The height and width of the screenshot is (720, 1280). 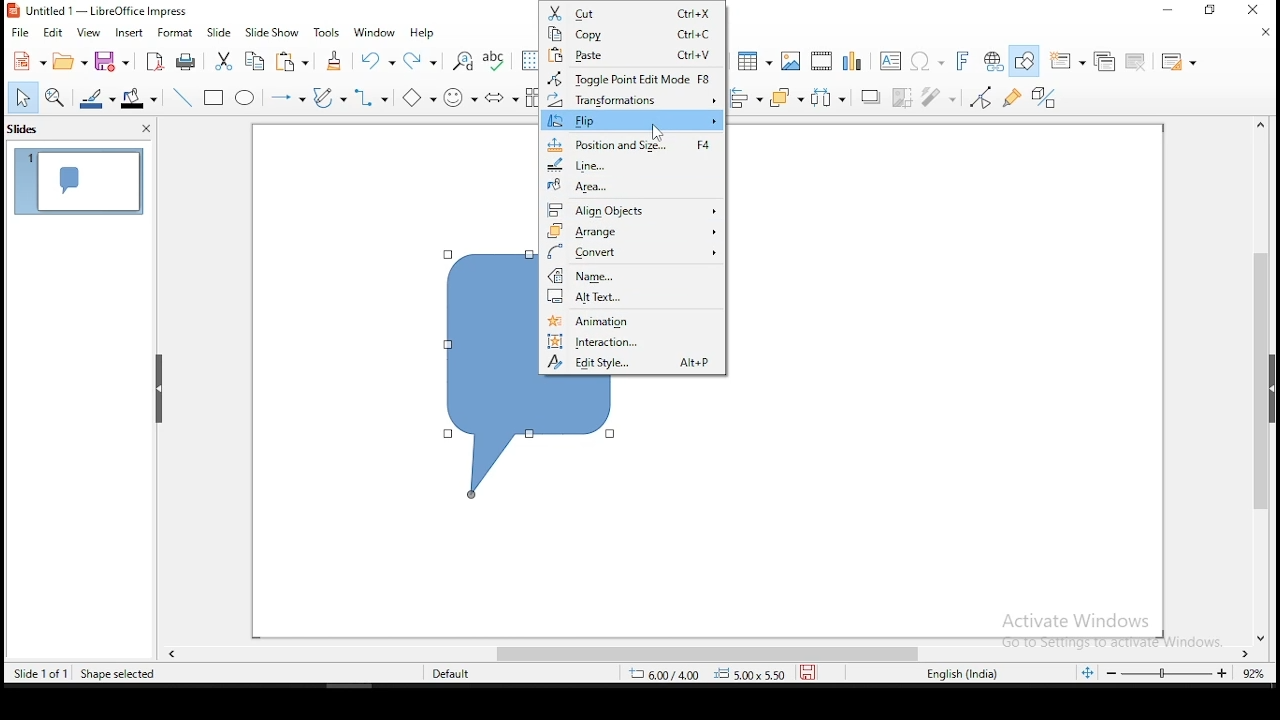 What do you see at coordinates (423, 34) in the screenshot?
I see `help` at bounding box center [423, 34].